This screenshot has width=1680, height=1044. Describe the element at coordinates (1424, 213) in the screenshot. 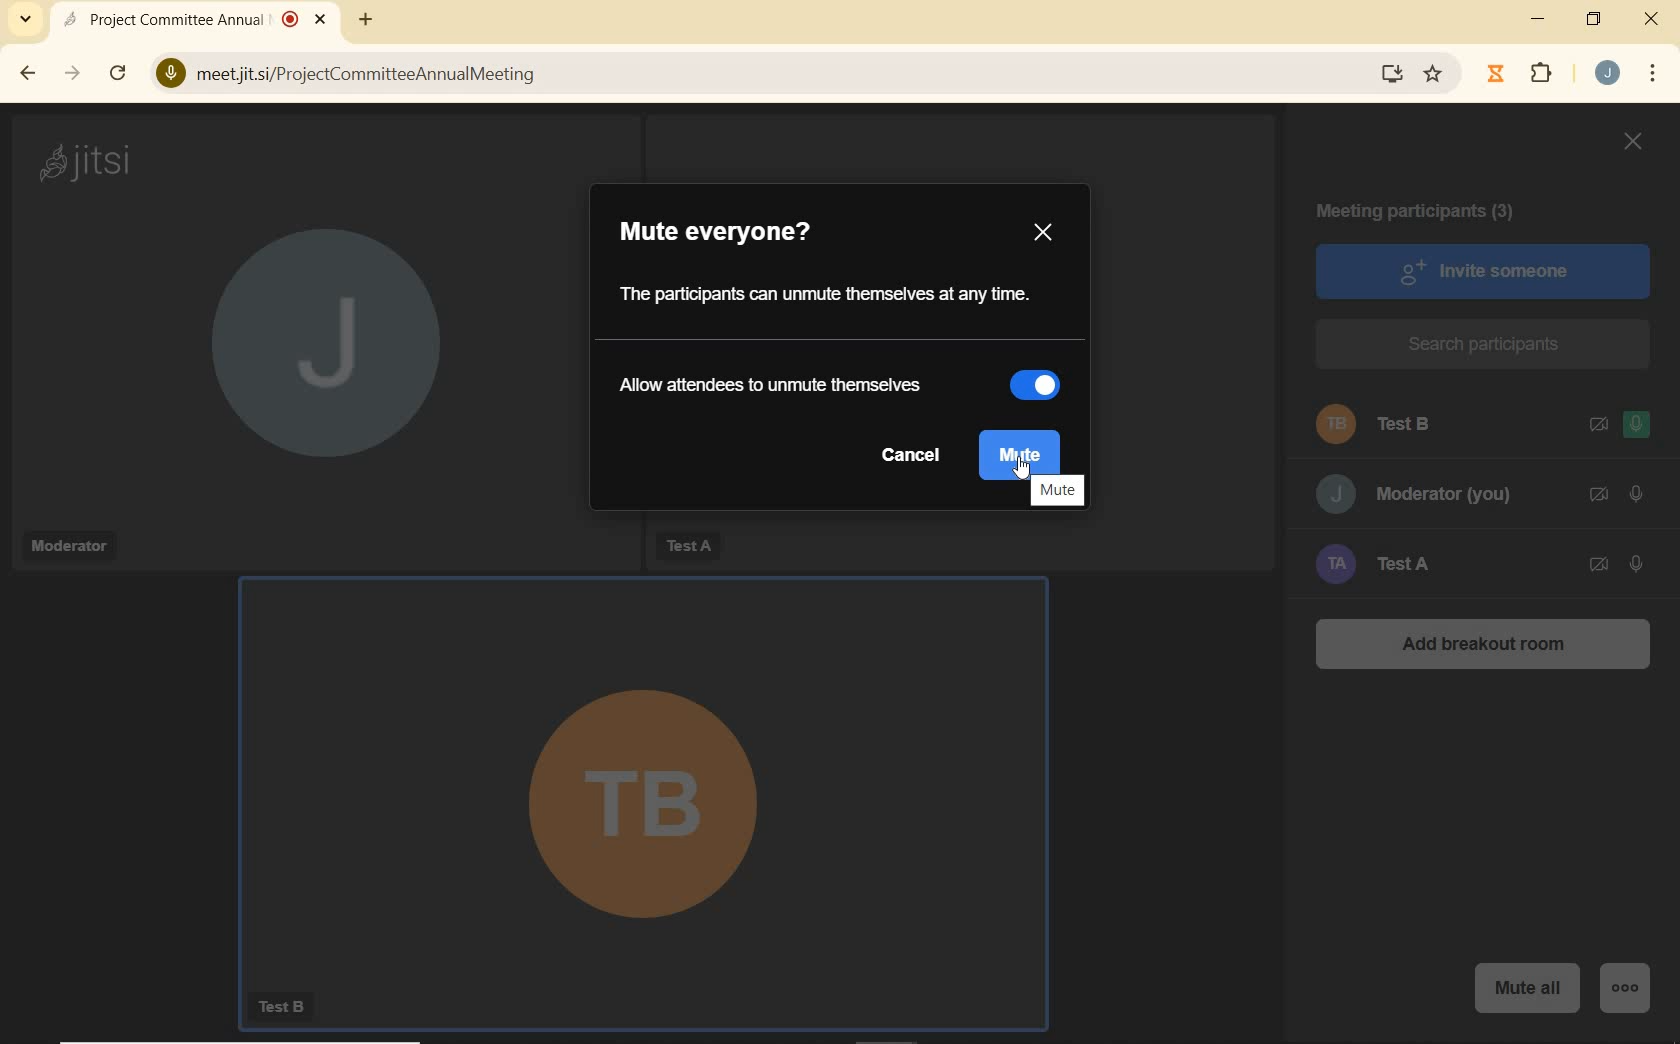

I see `MEETING PARTICIPANTS` at that location.